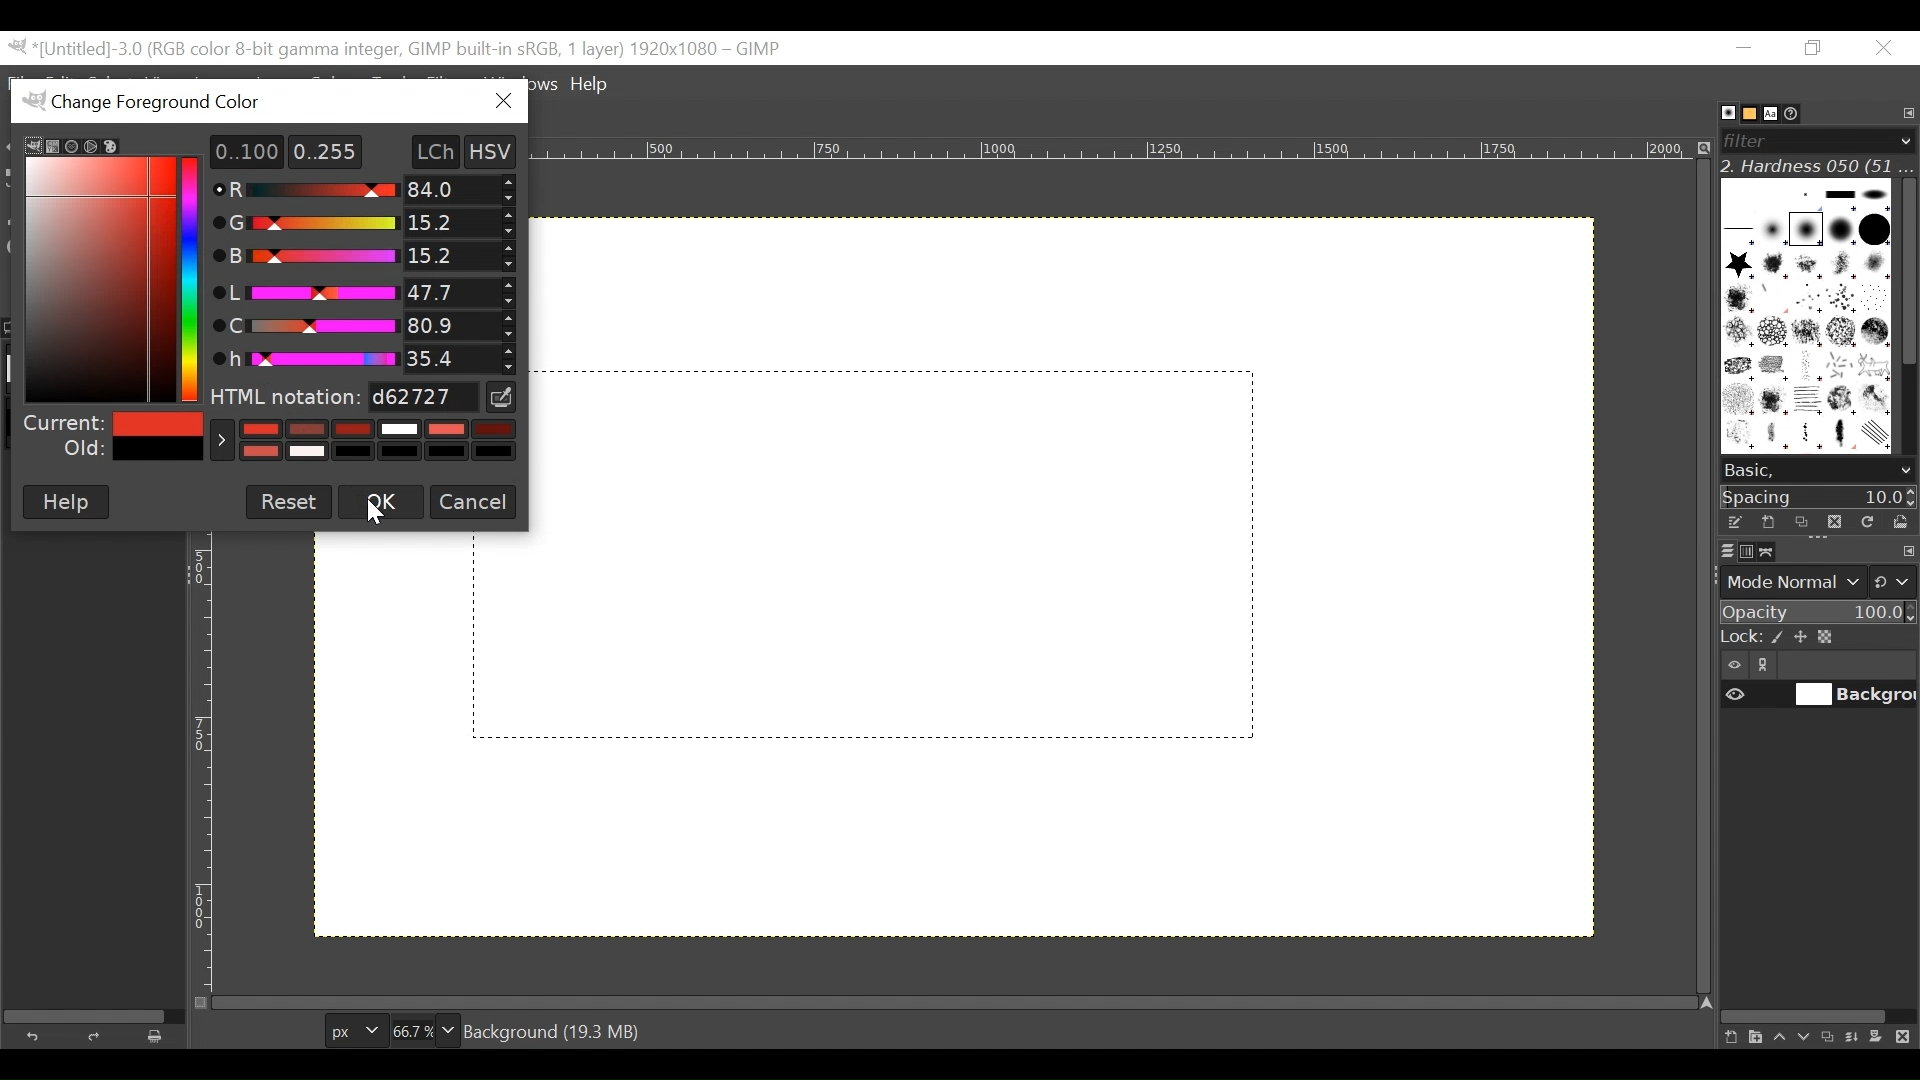  What do you see at coordinates (363, 255) in the screenshot?
I see `Blue` at bounding box center [363, 255].